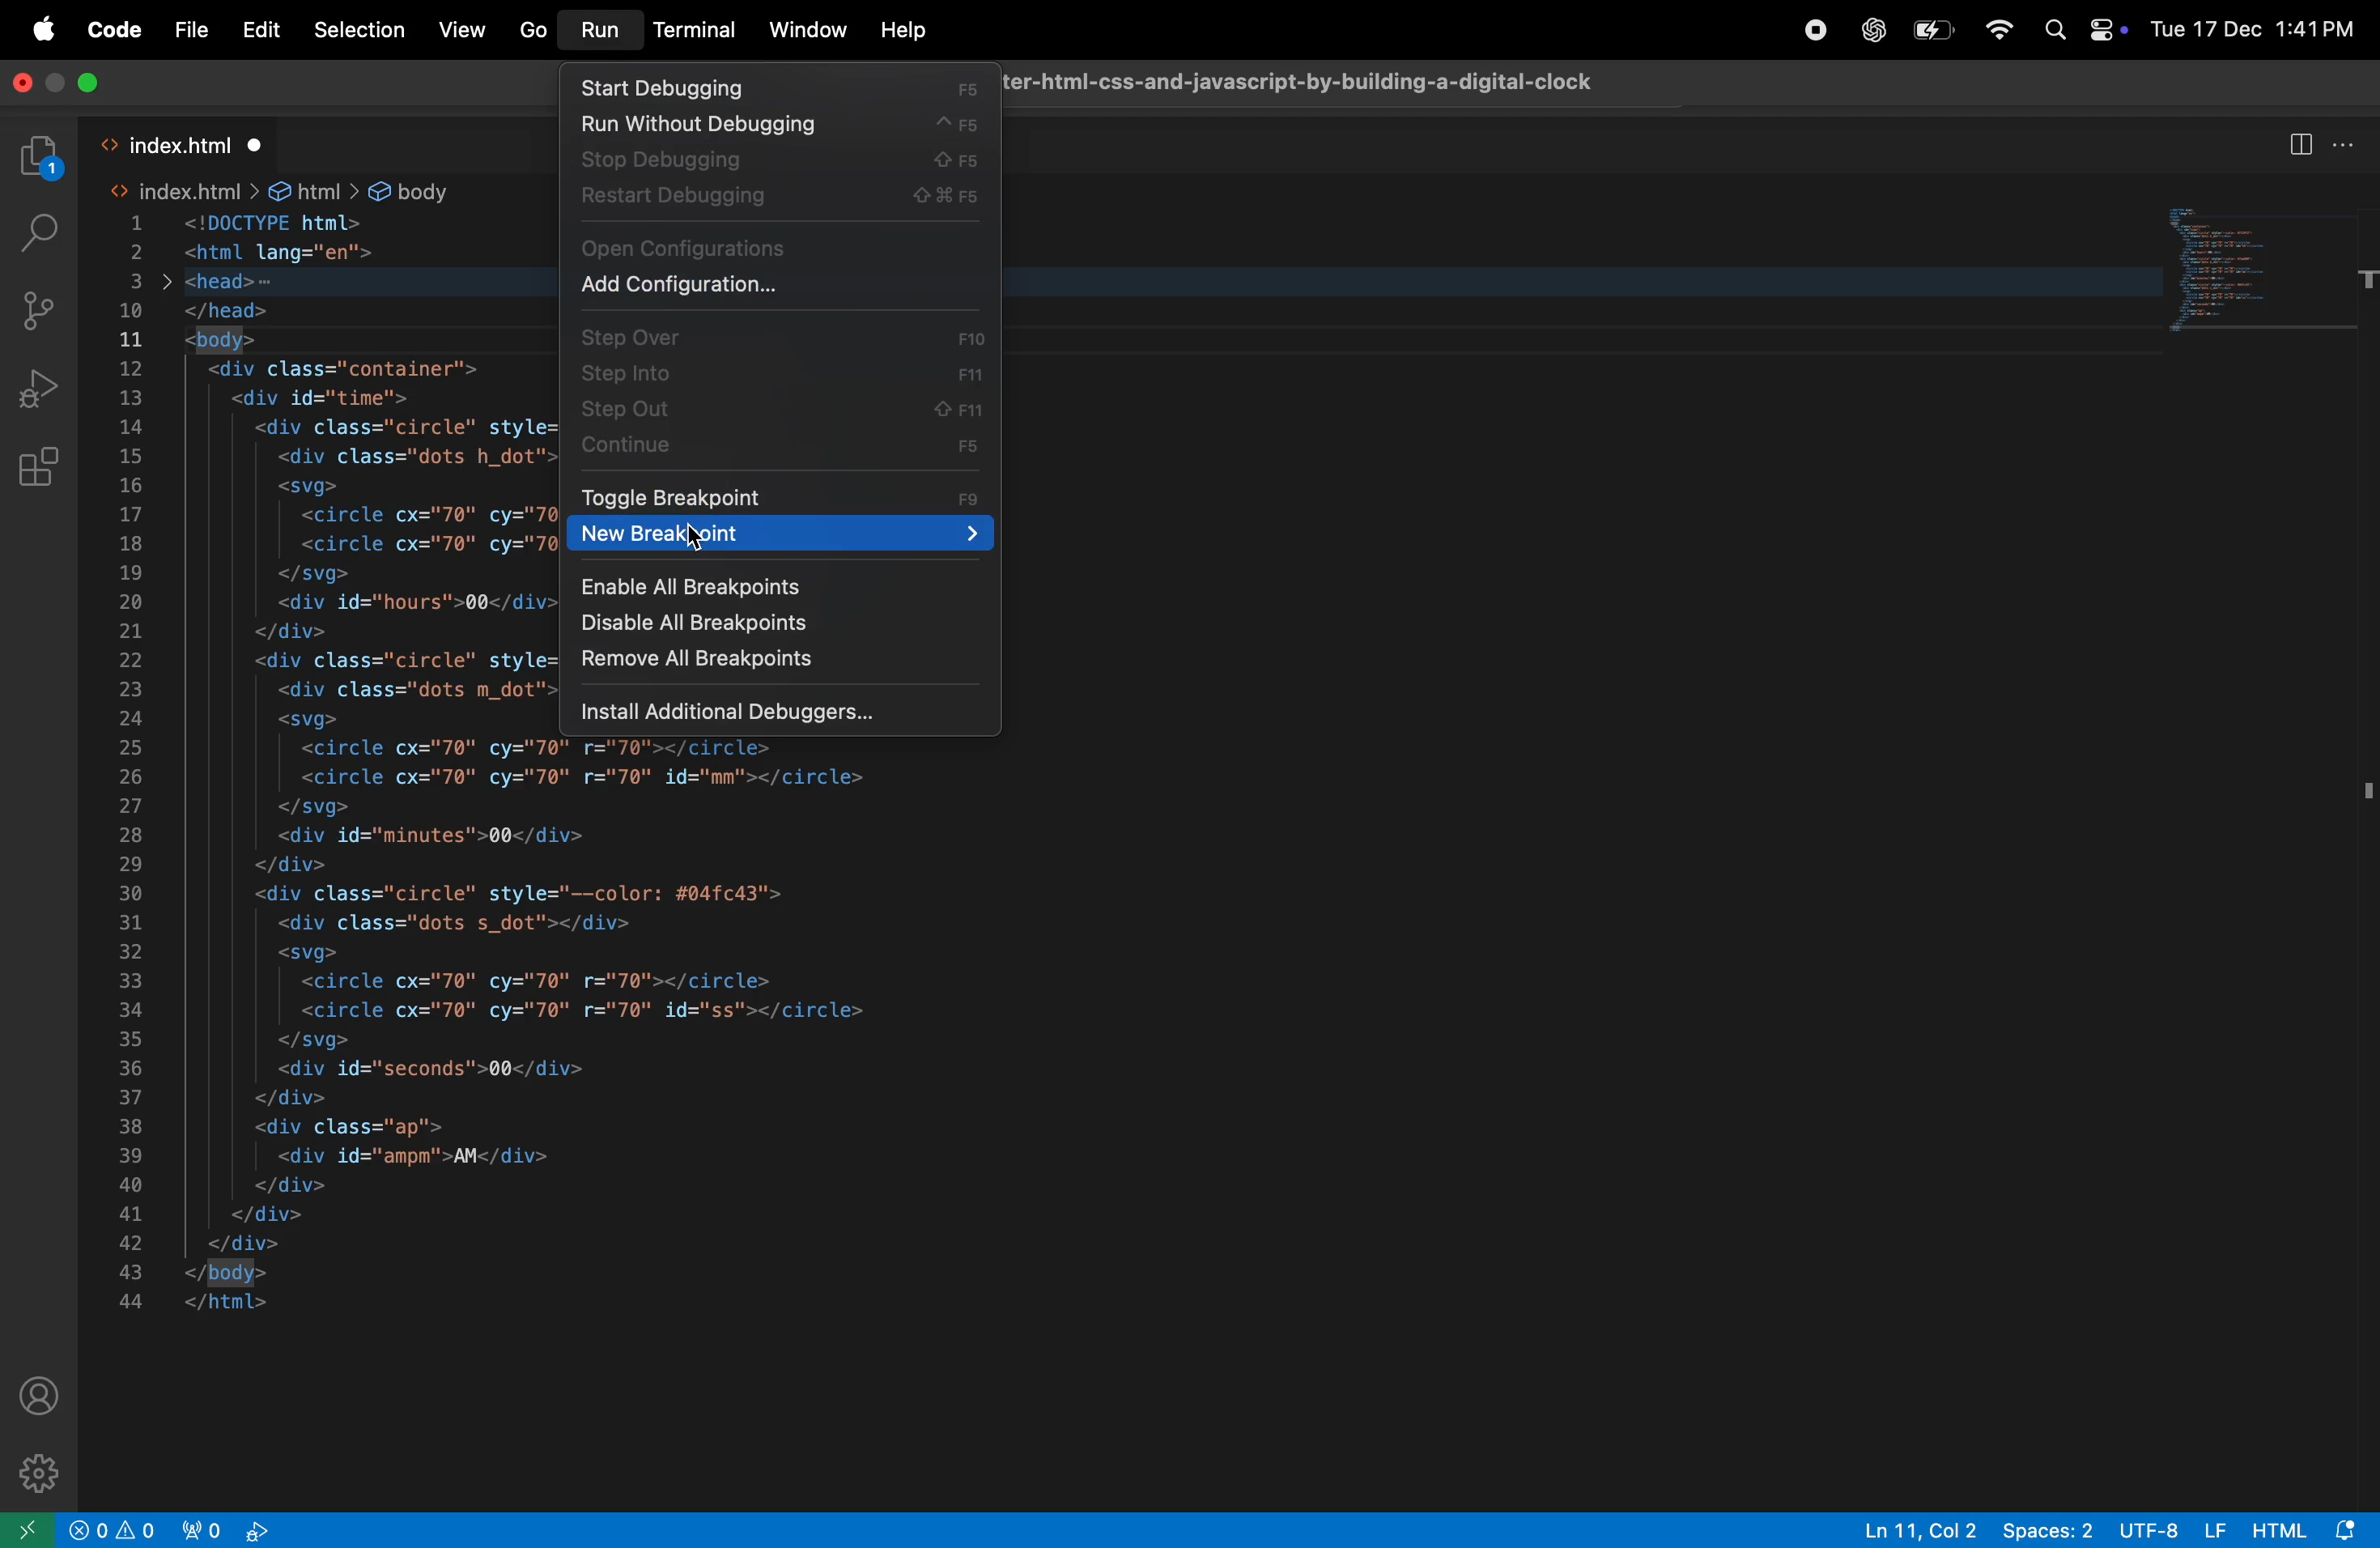 The height and width of the screenshot is (1548, 2380). I want to click on Spaces, so click(2051, 1529).